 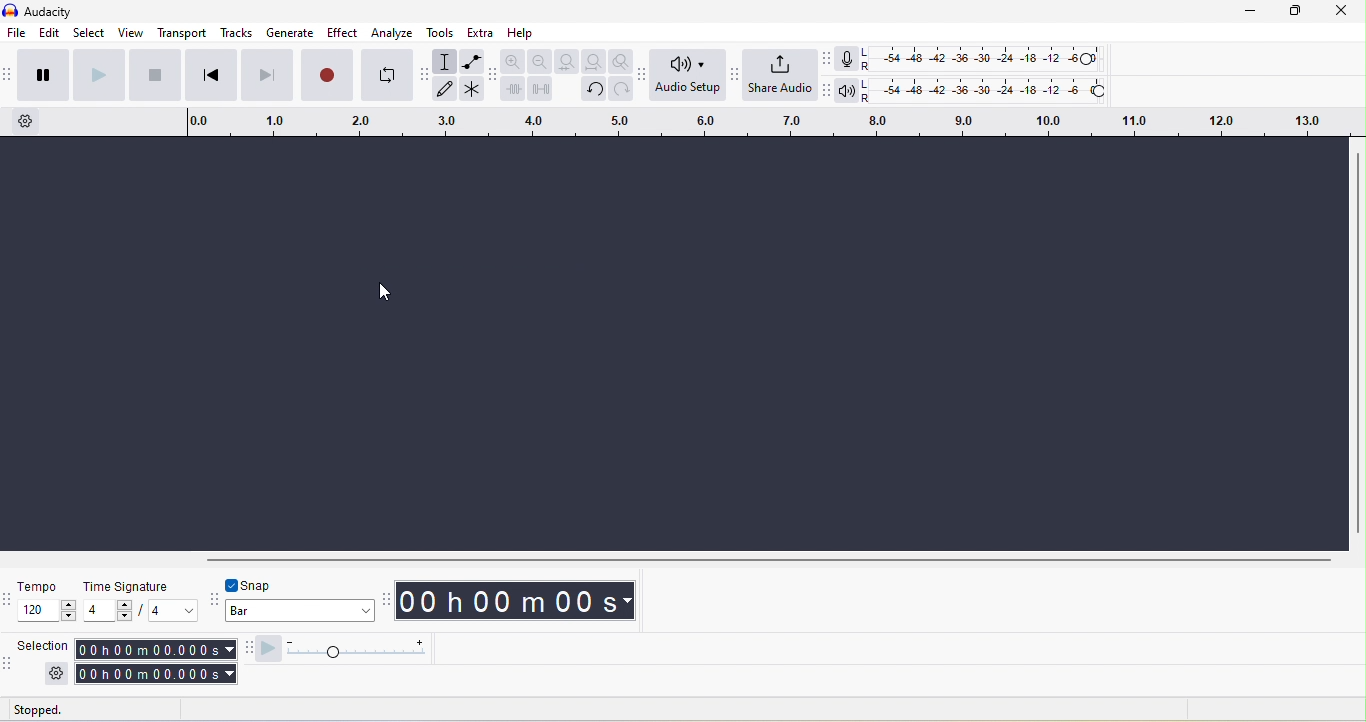 What do you see at coordinates (355, 650) in the screenshot?
I see `playback speed` at bounding box center [355, 650].